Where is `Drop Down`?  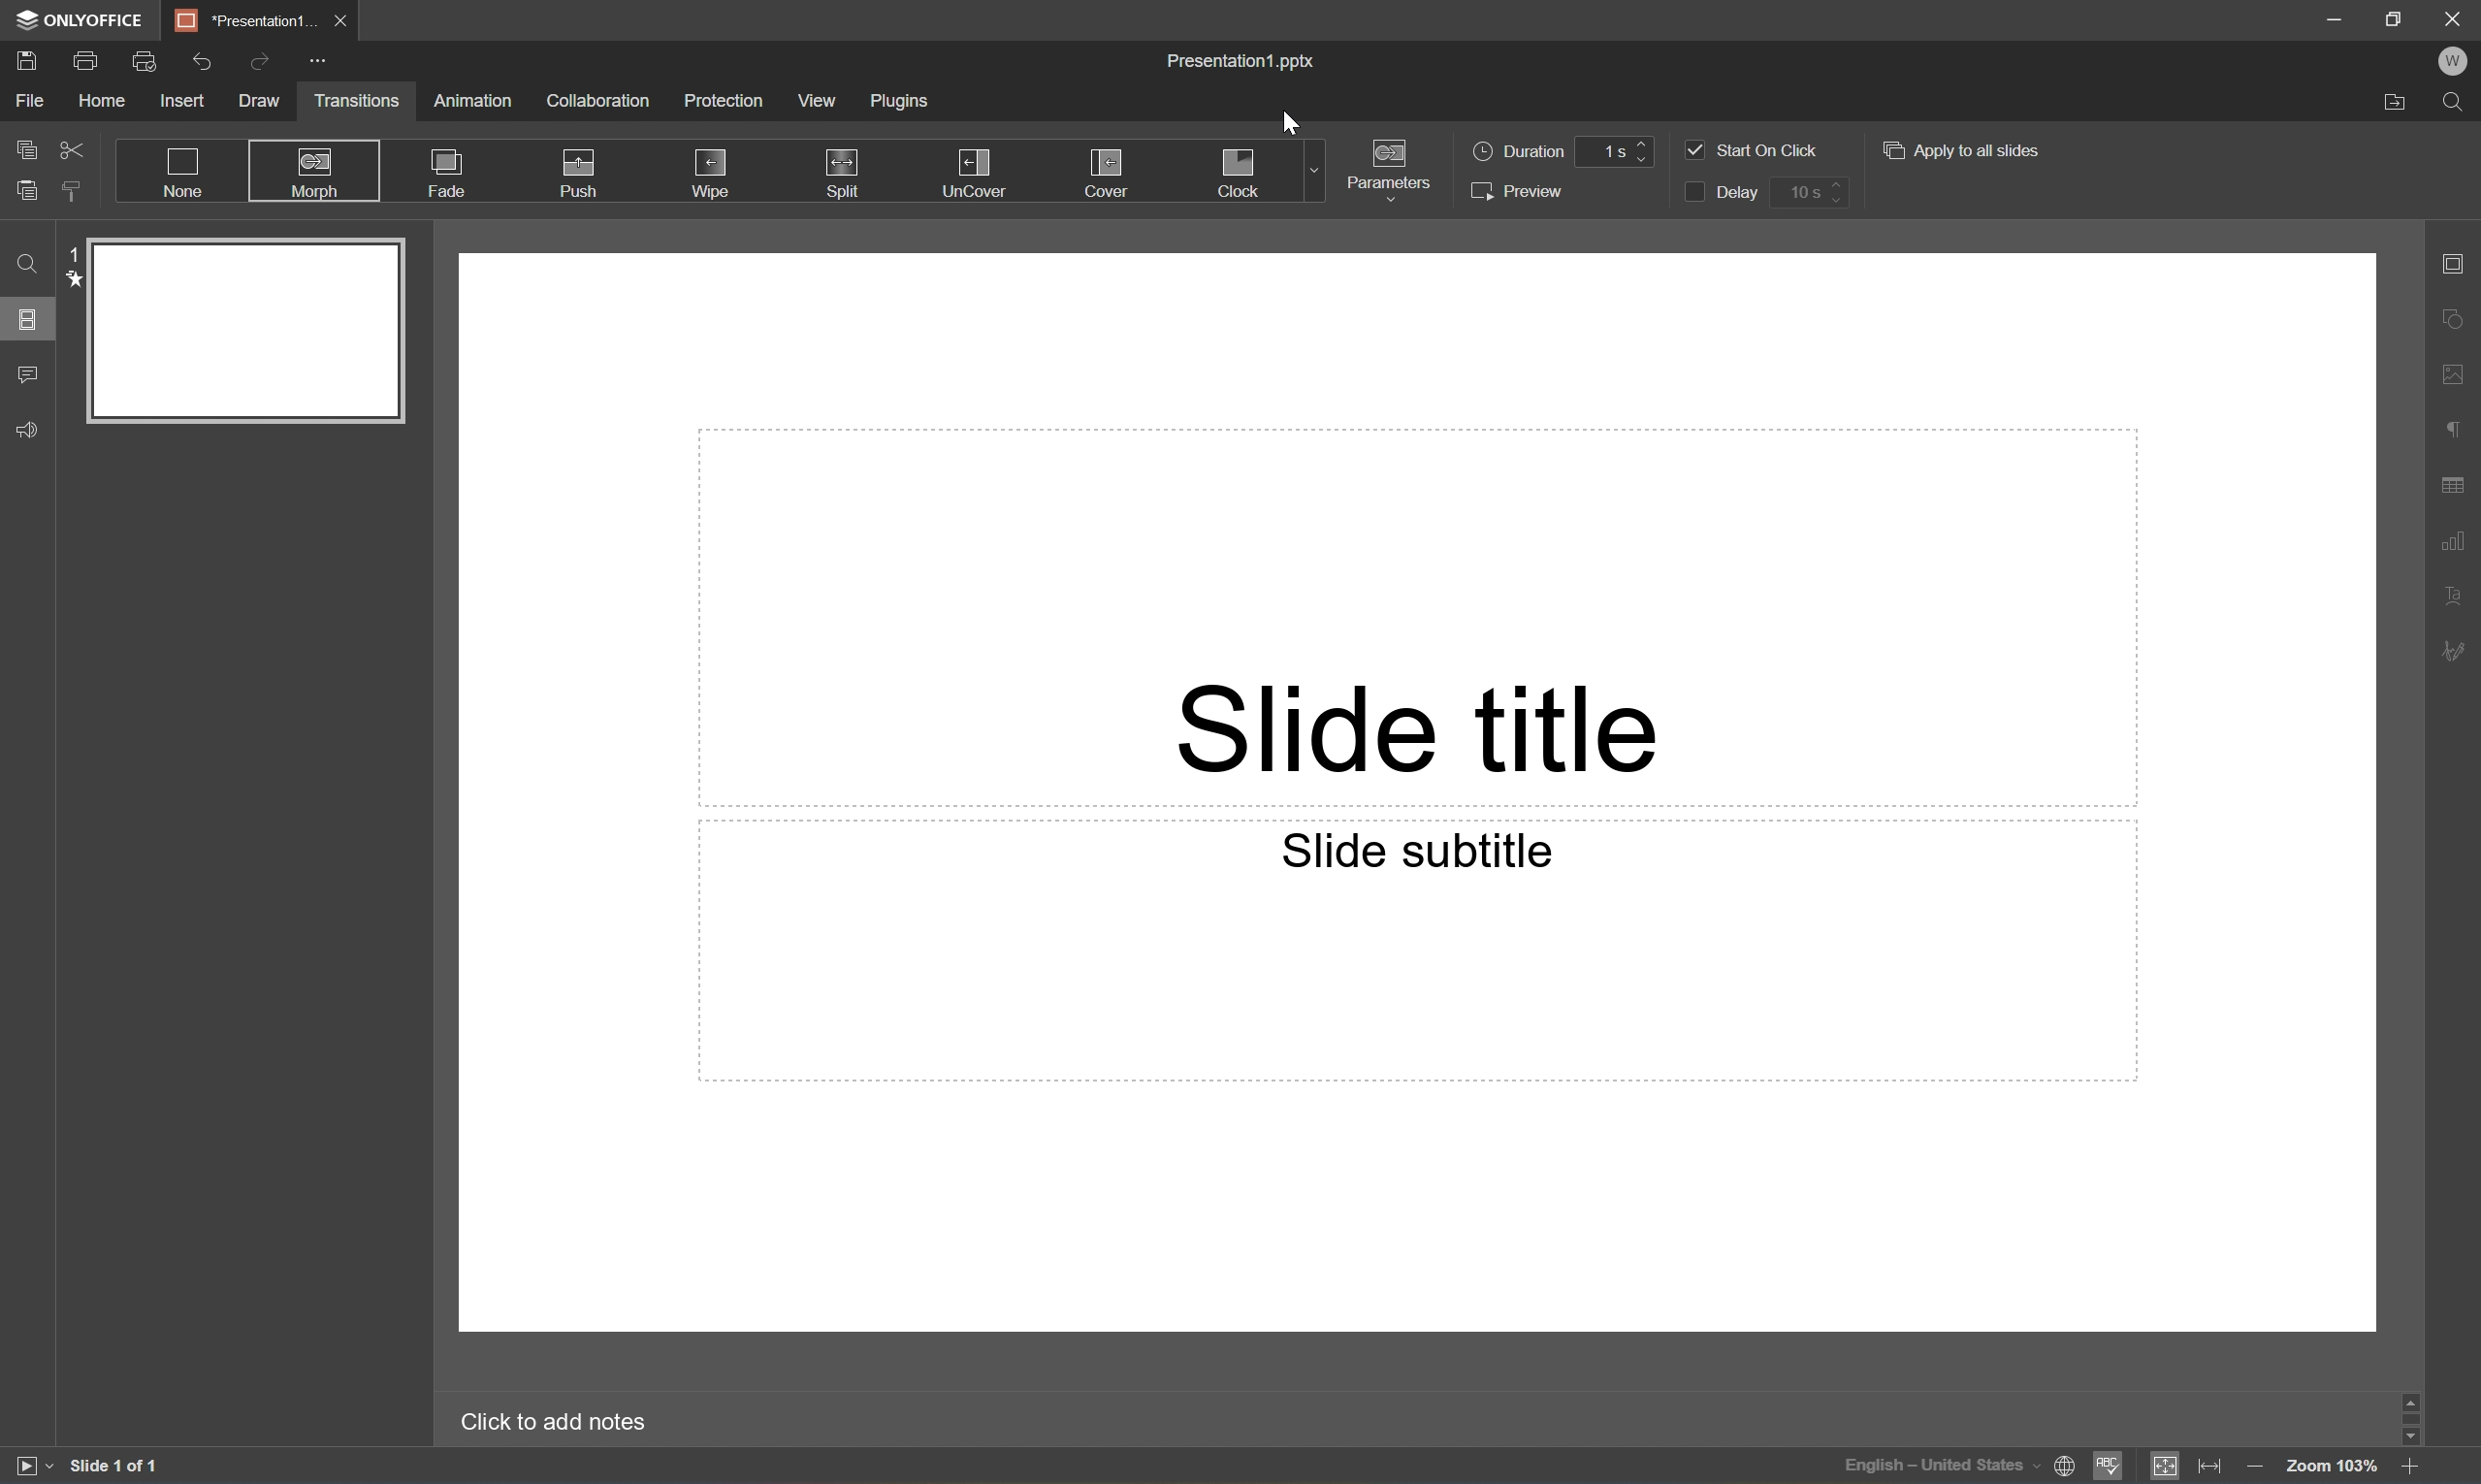 Drop Down is located at coordinates (1310, 170).